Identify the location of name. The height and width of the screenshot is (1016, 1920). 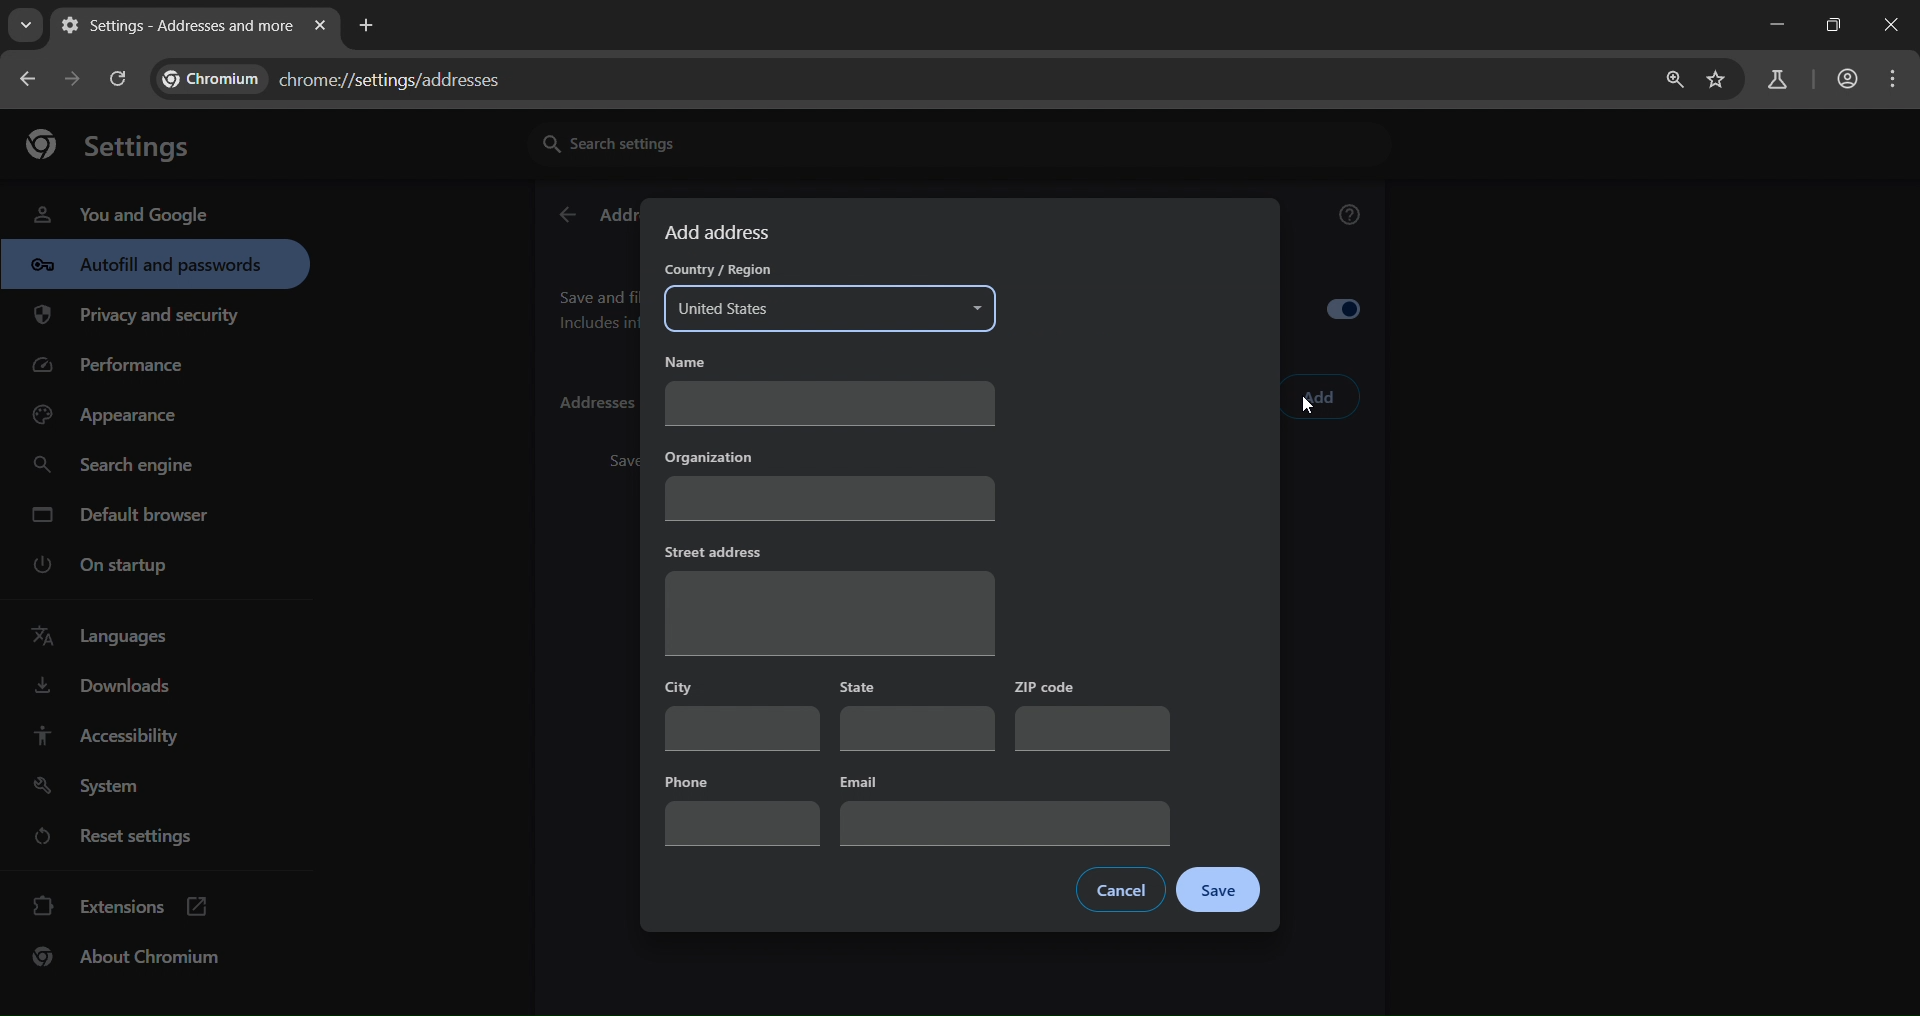
(824, 390).